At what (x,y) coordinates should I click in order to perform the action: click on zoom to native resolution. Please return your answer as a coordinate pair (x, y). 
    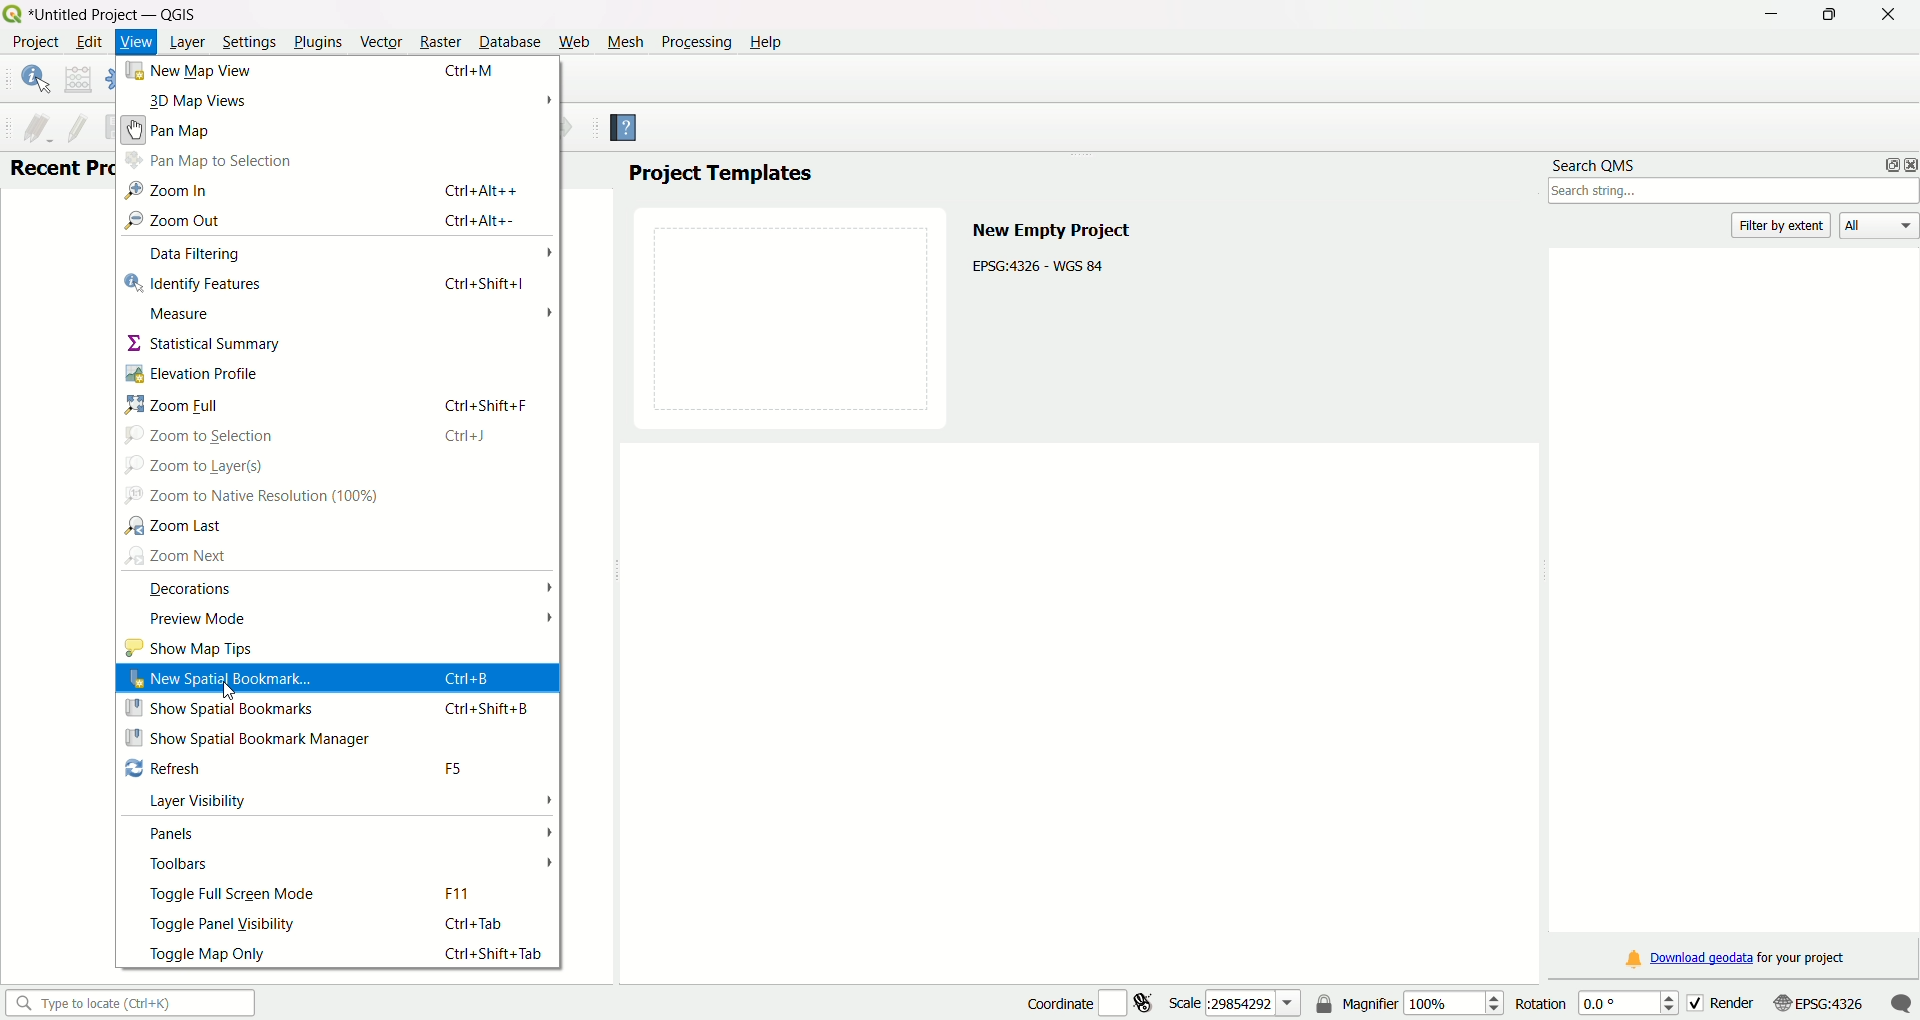
    Looking at the image, I should click on (251, 496).